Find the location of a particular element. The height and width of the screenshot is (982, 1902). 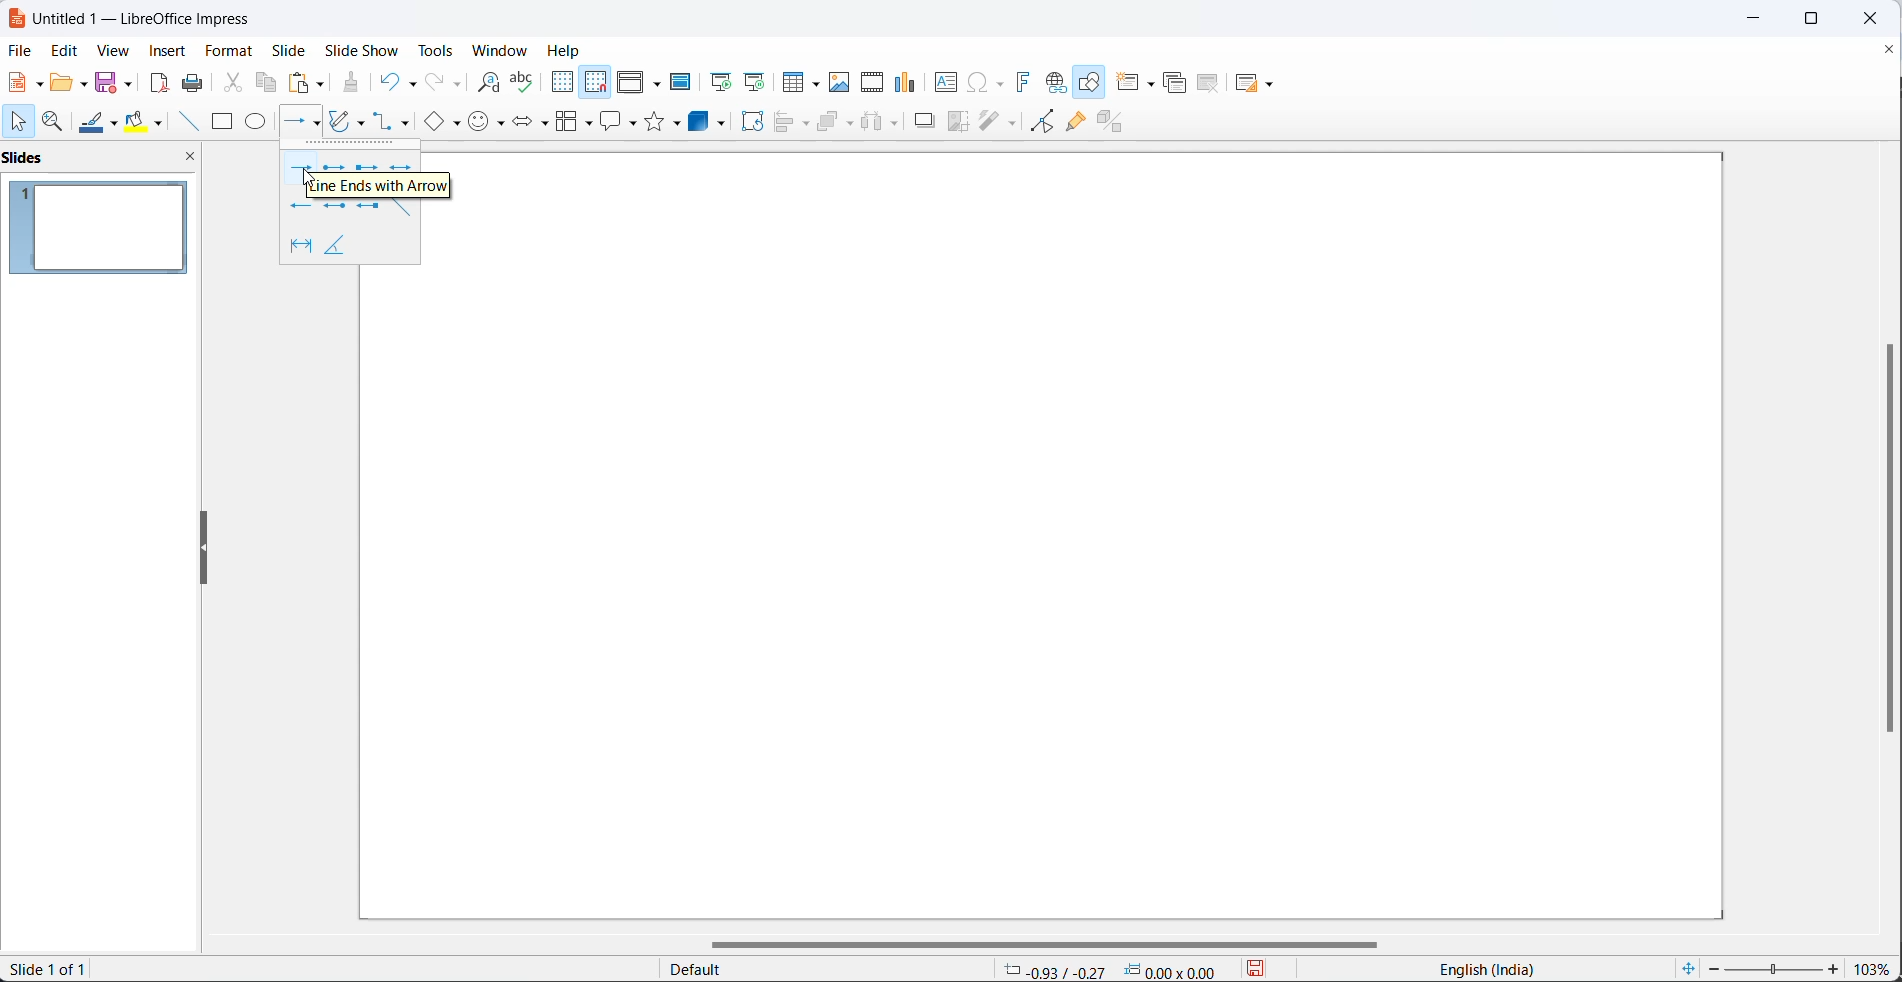

arrow pointing right is located at coordinates (305, 166).